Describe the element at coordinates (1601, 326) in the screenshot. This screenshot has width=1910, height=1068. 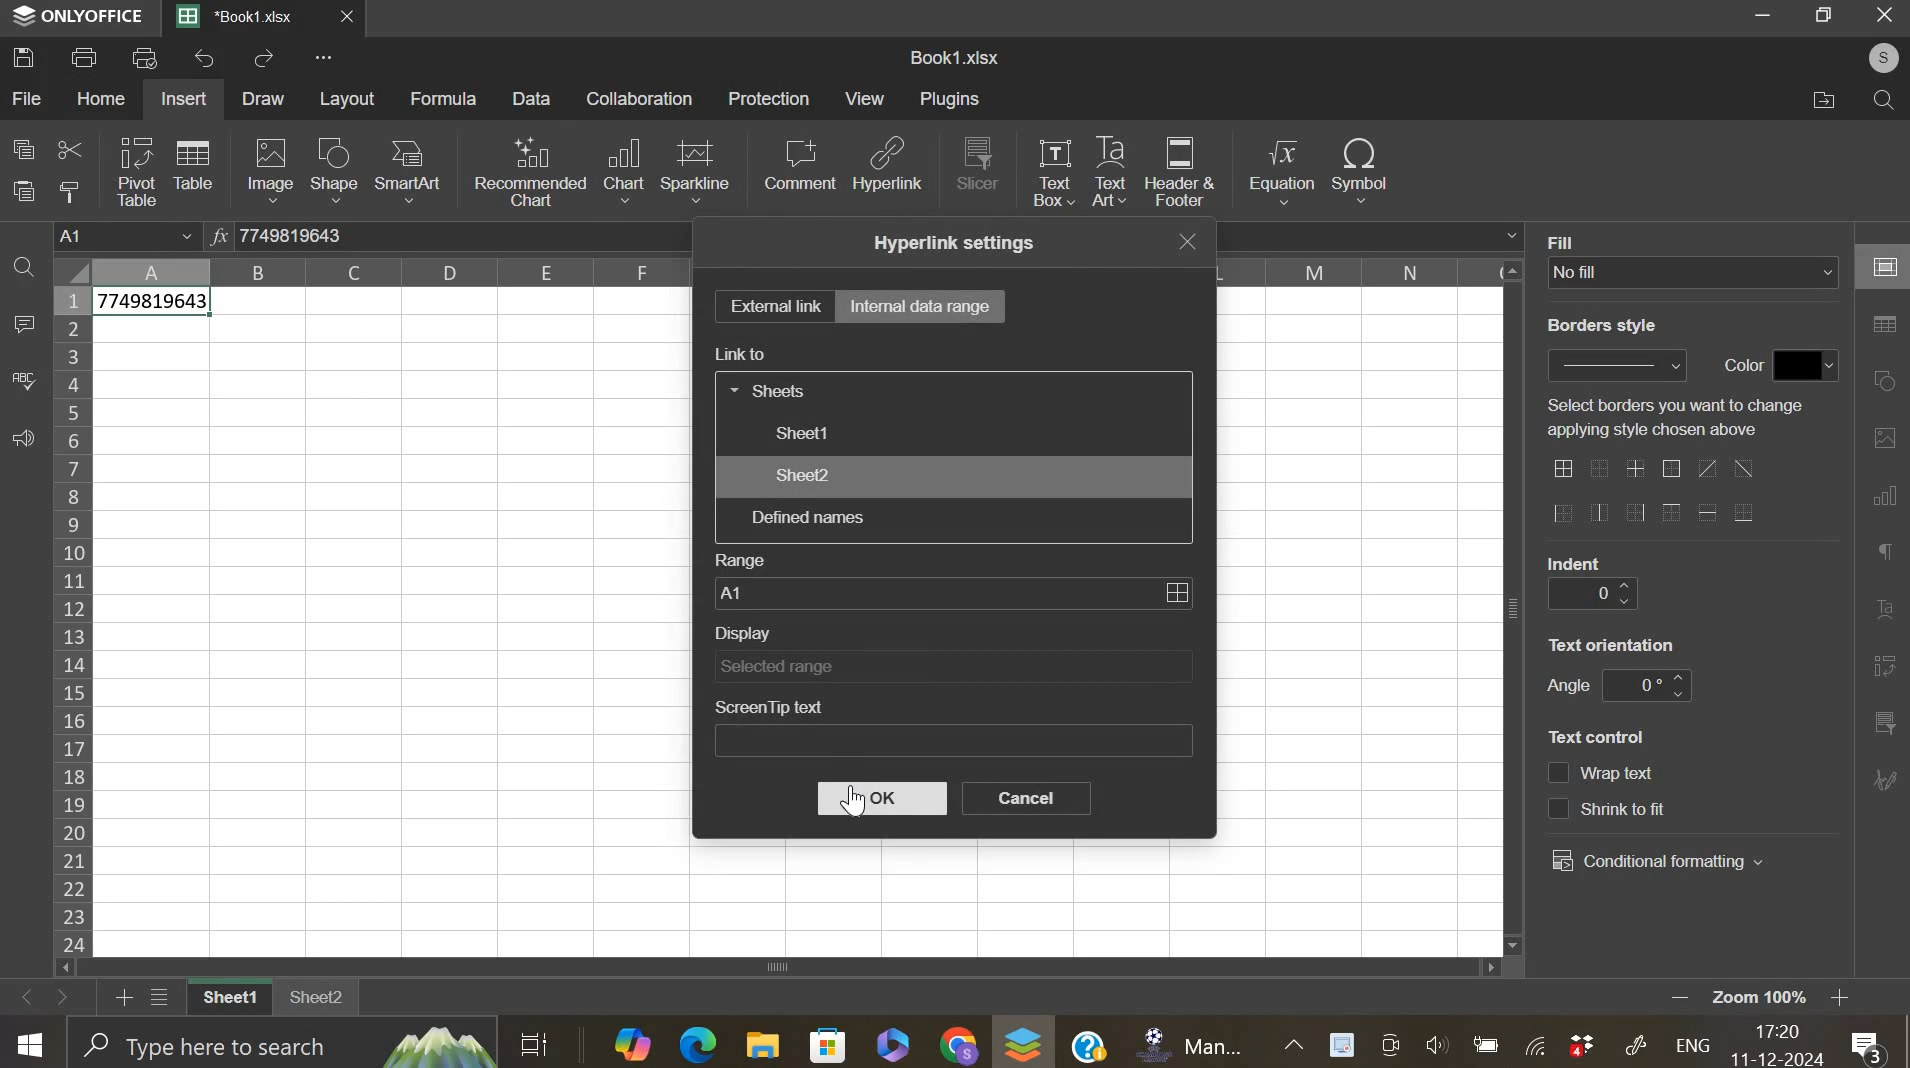
I see `text` at that location.